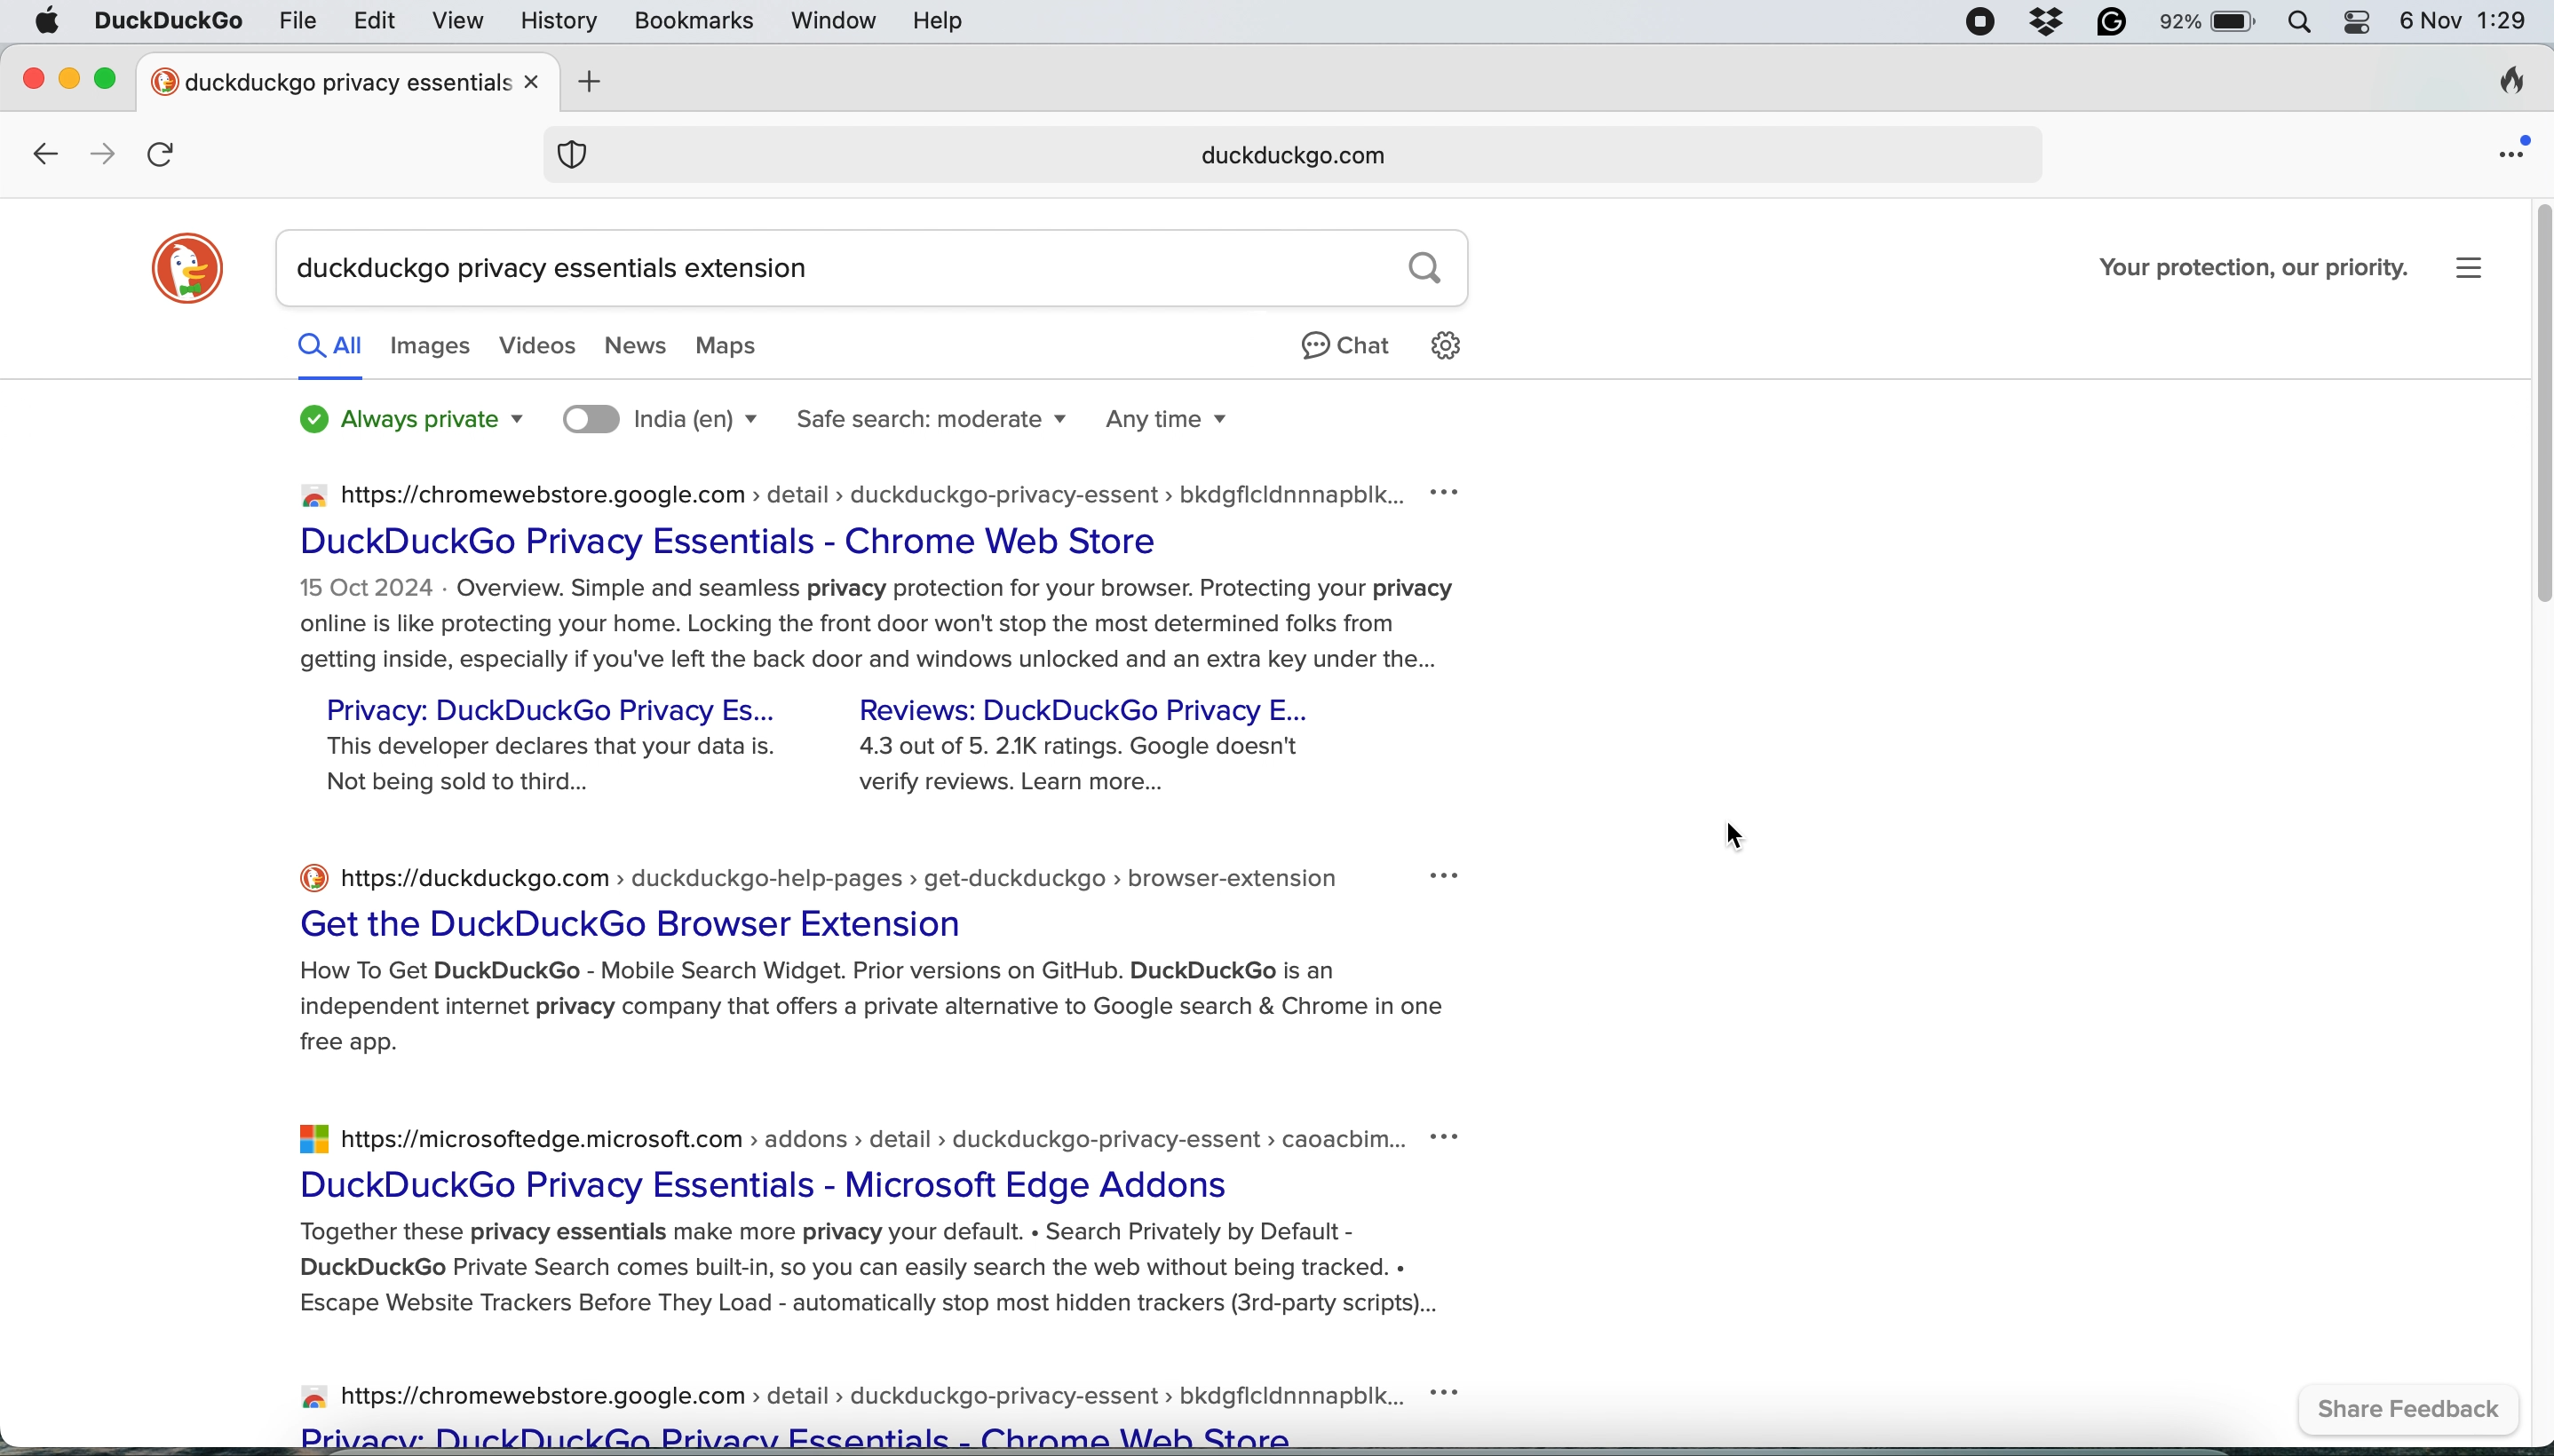 The height and width of the screenshot is (1456, 2554). I want to click on file, so click(293, 22).